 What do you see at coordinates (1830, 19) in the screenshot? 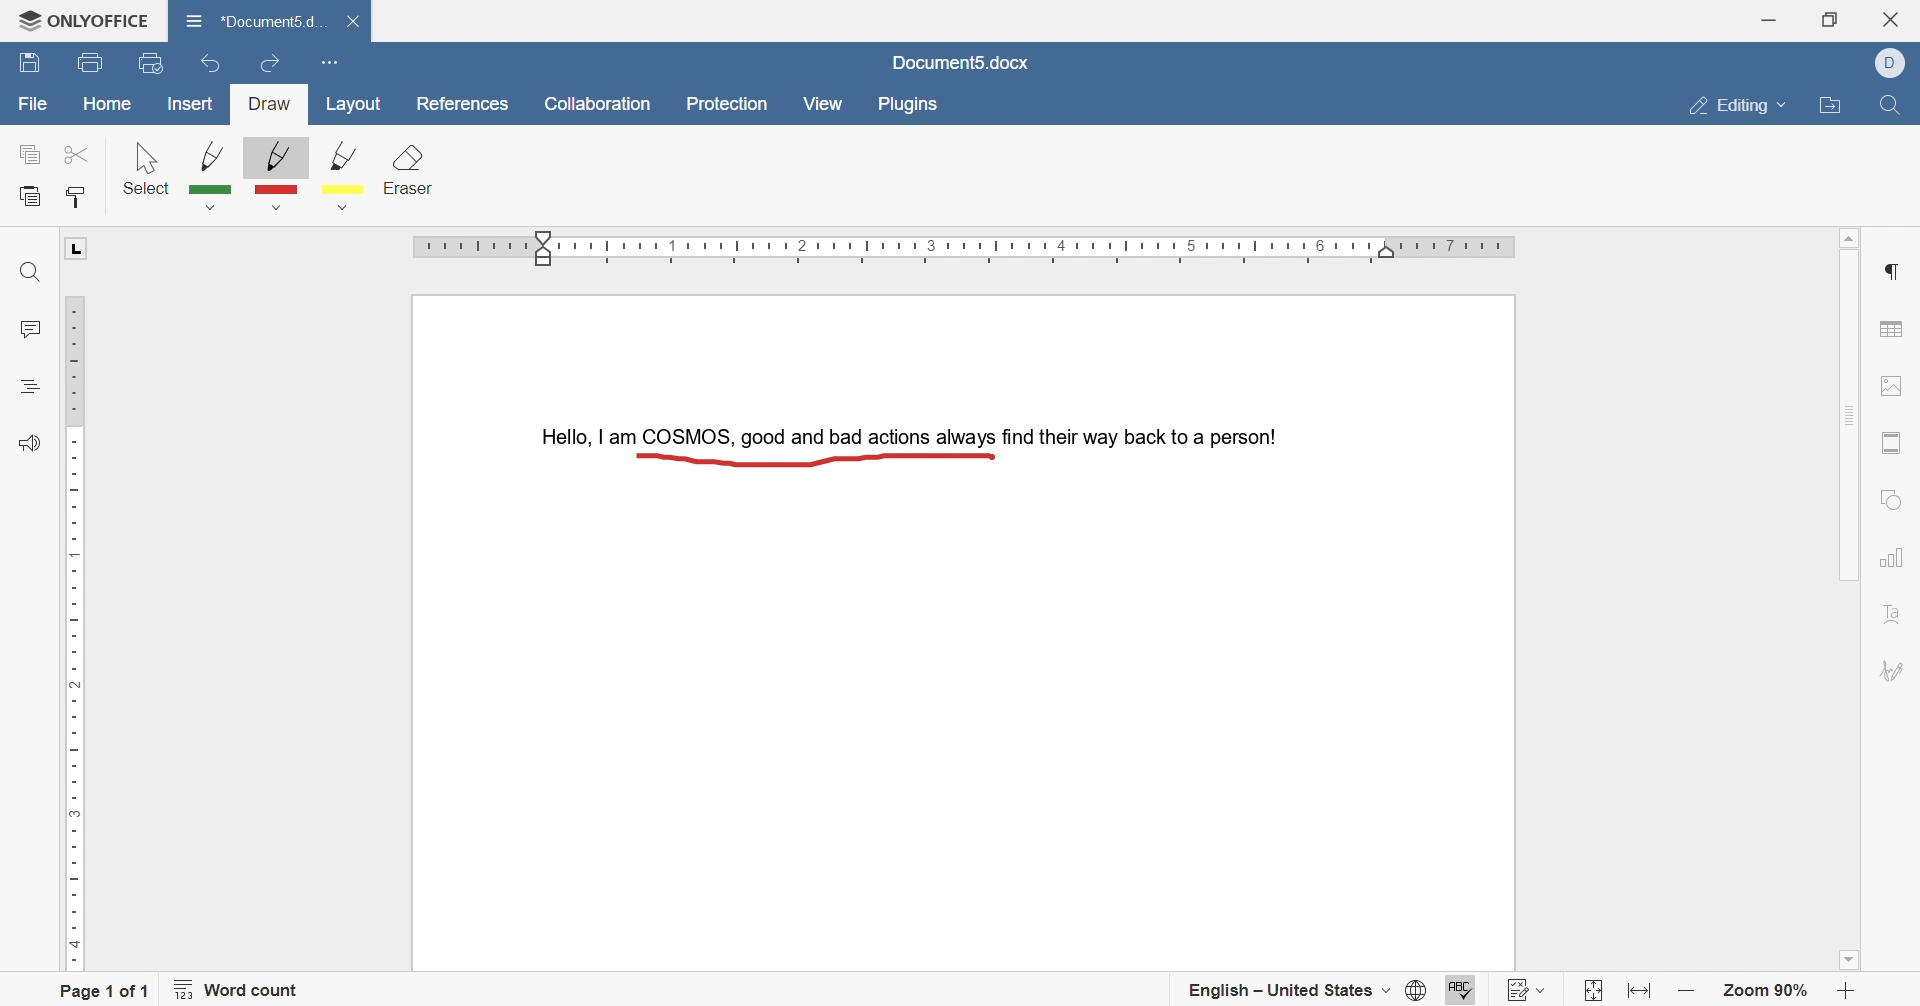
I see `restore down` at bounding box center [1830, 19].